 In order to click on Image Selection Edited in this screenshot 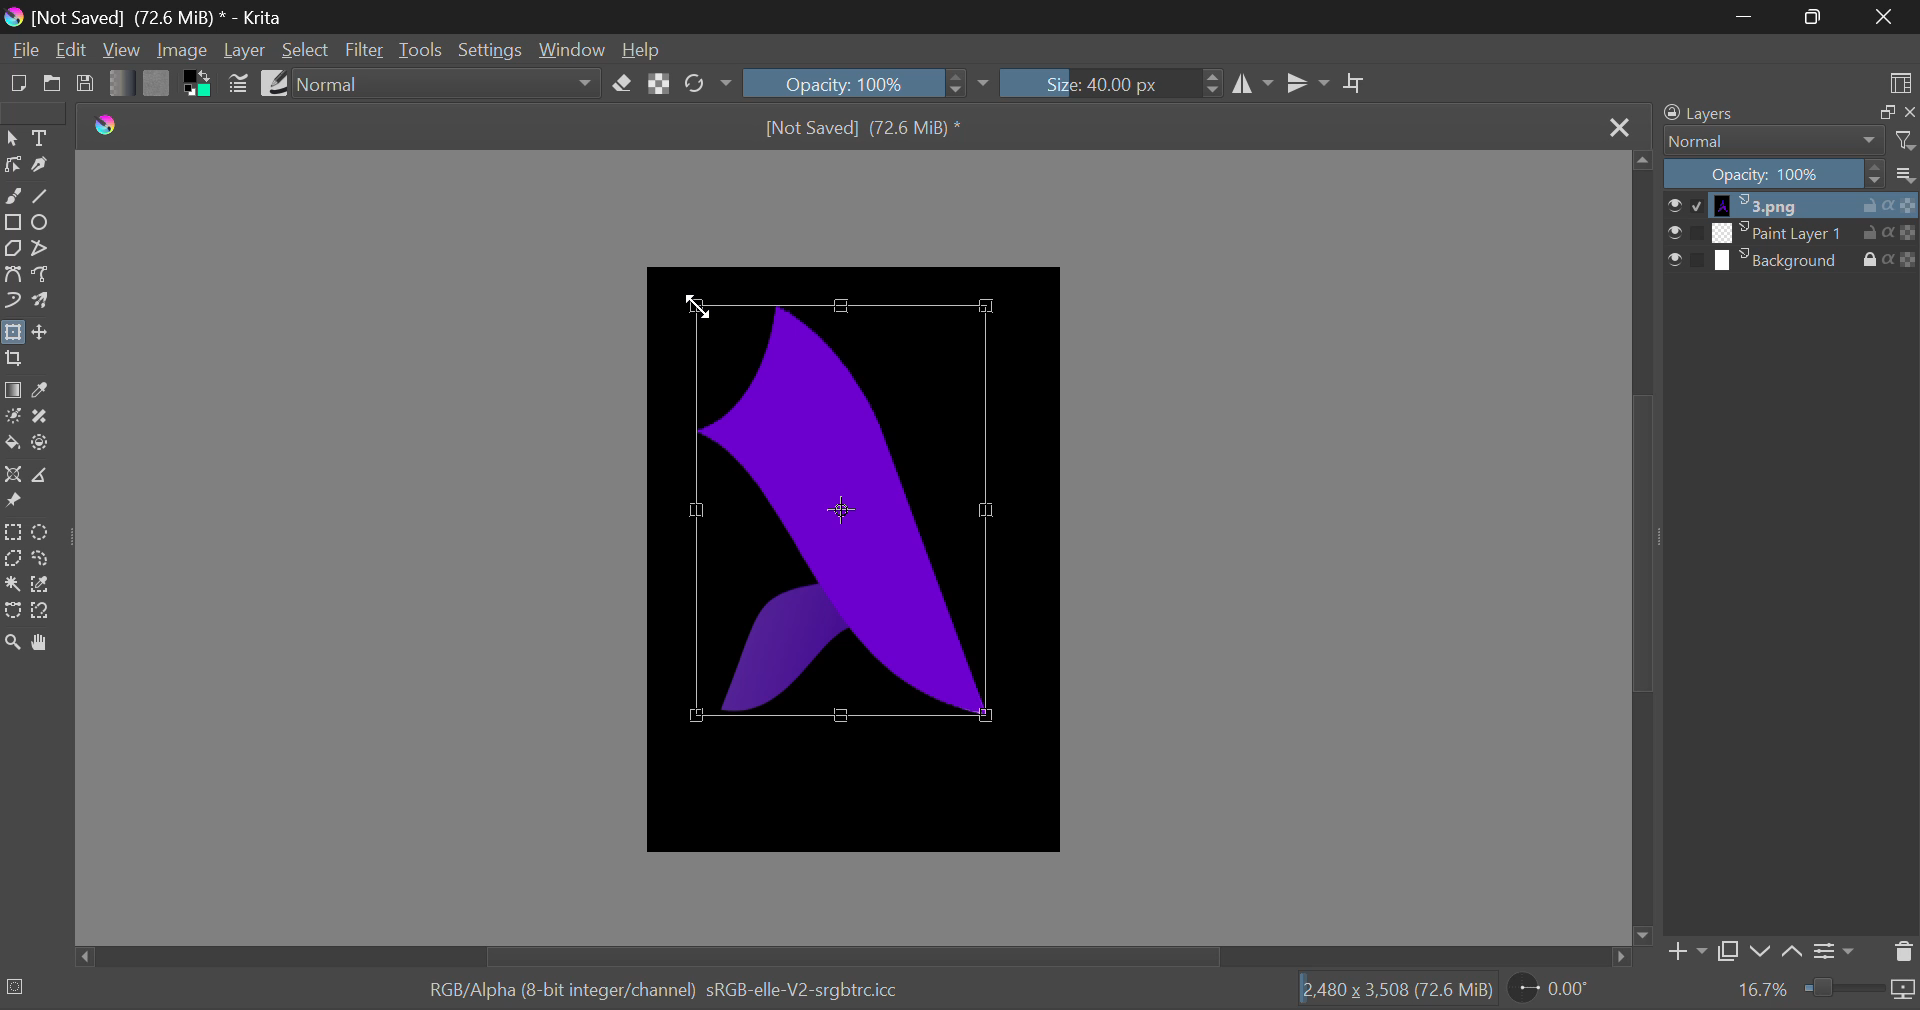, I will do `click(857, 513)`.